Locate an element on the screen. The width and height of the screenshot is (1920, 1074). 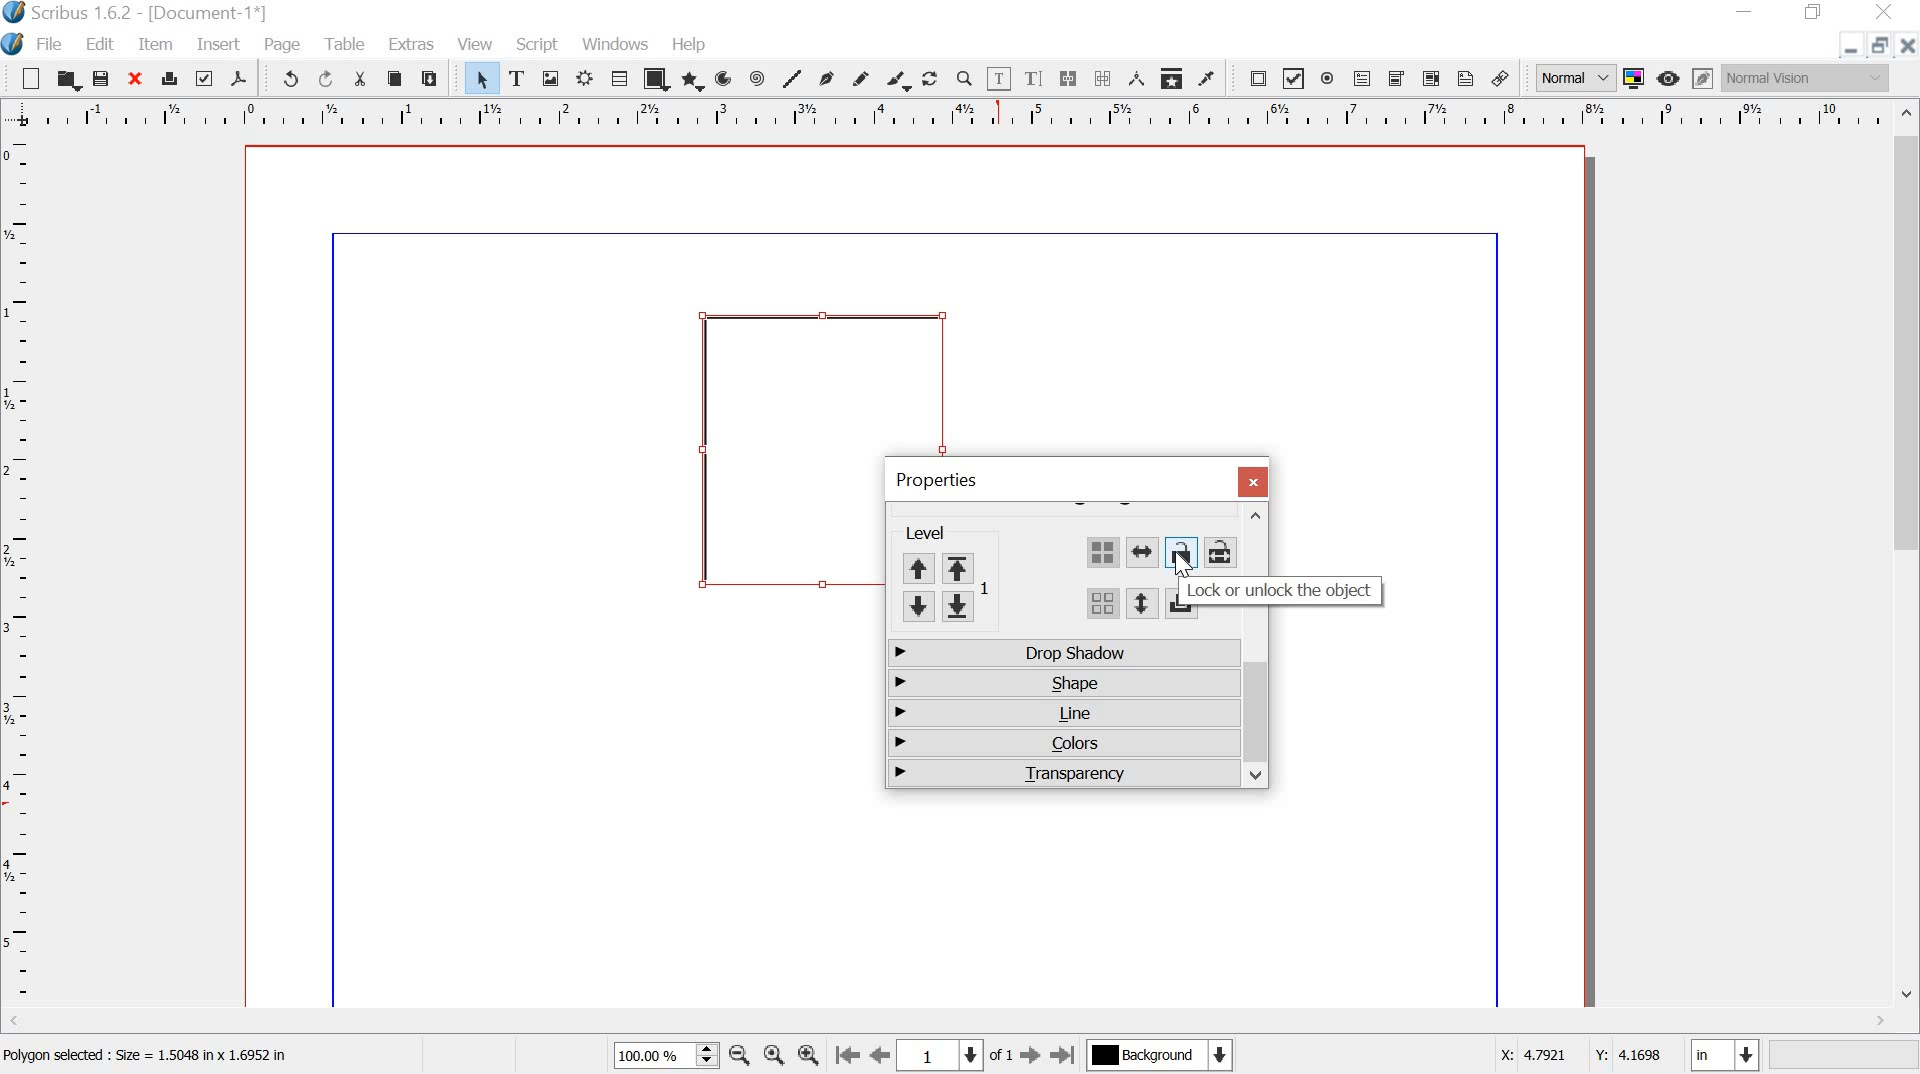
paste is located at coordinates (434, 80).